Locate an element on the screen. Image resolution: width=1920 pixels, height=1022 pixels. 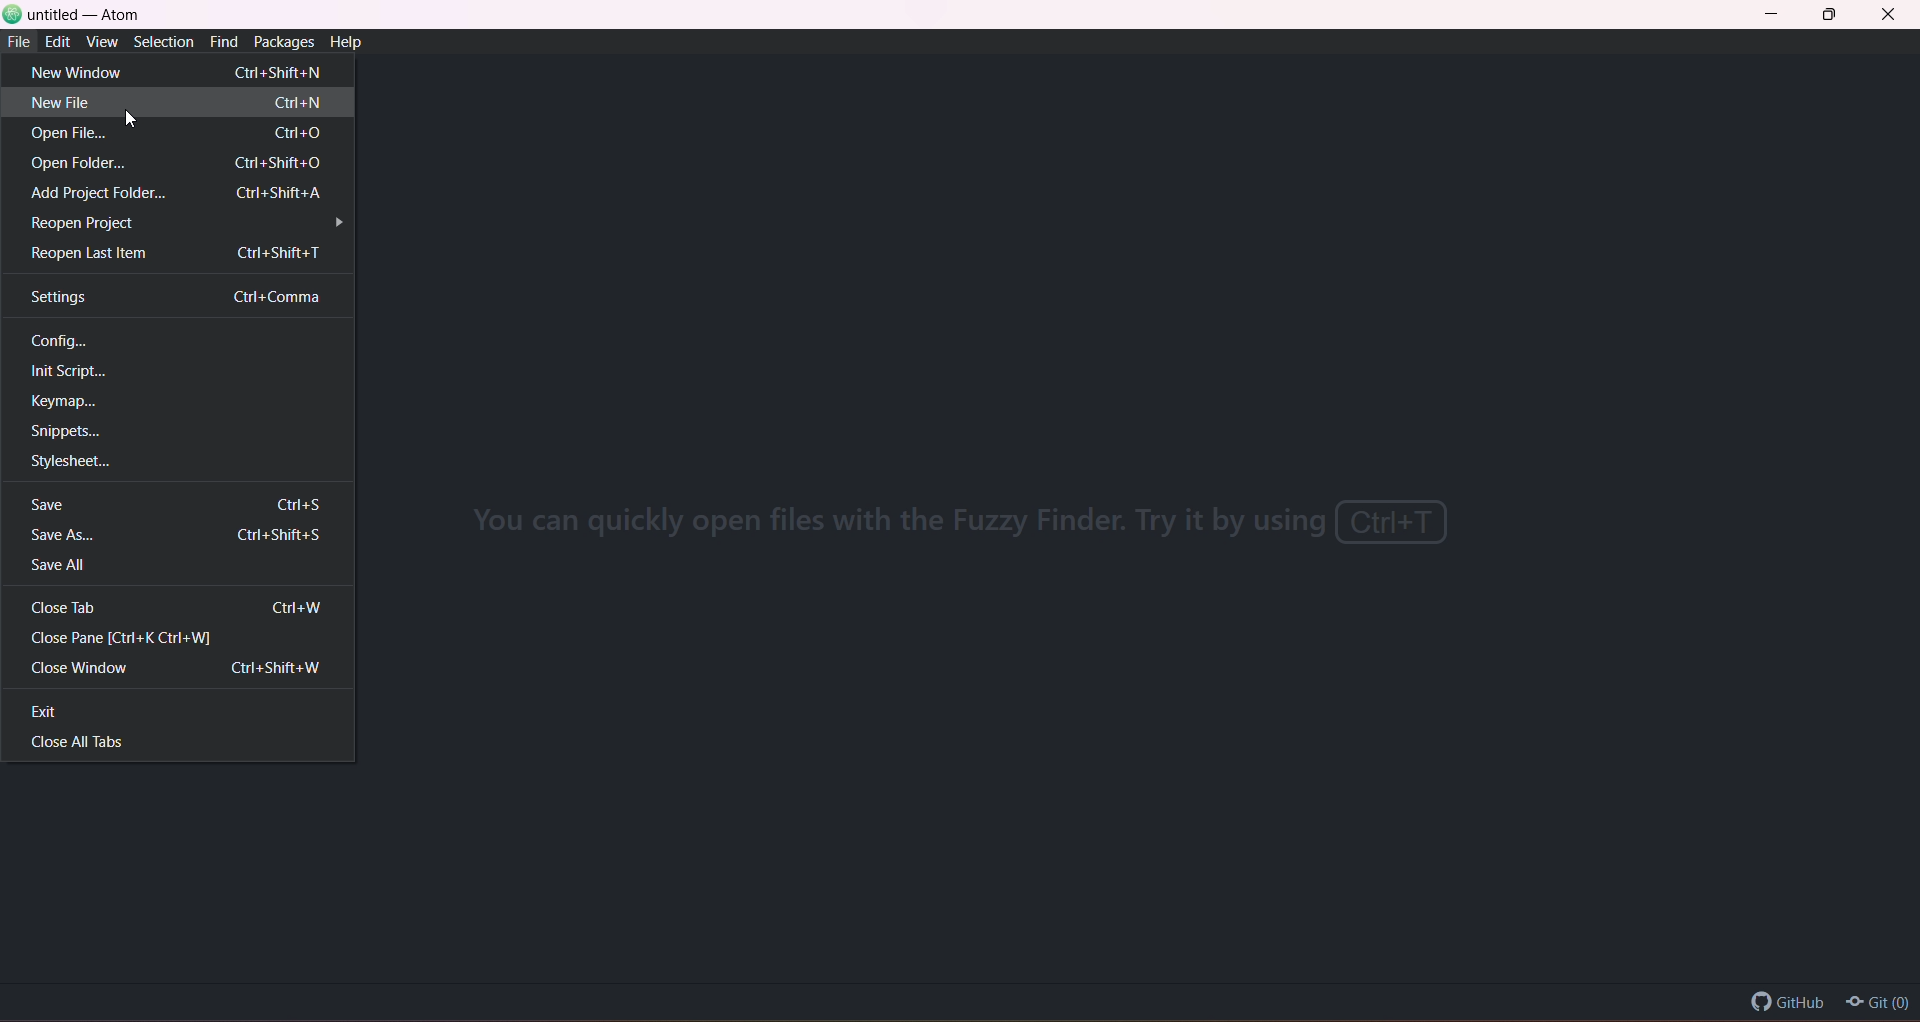
GitHub is located at coordinates (1769, 996).